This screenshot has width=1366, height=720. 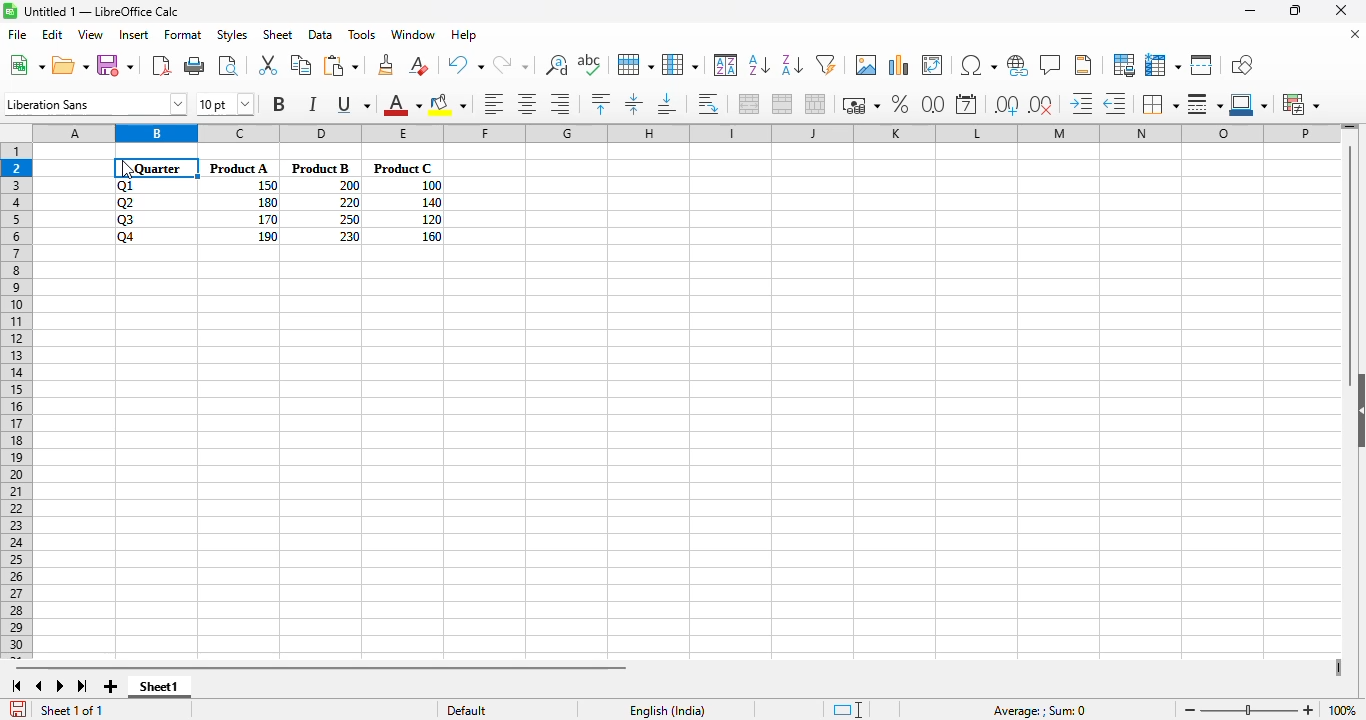 I want to click on sort ascending, so click(x=760, y=65).